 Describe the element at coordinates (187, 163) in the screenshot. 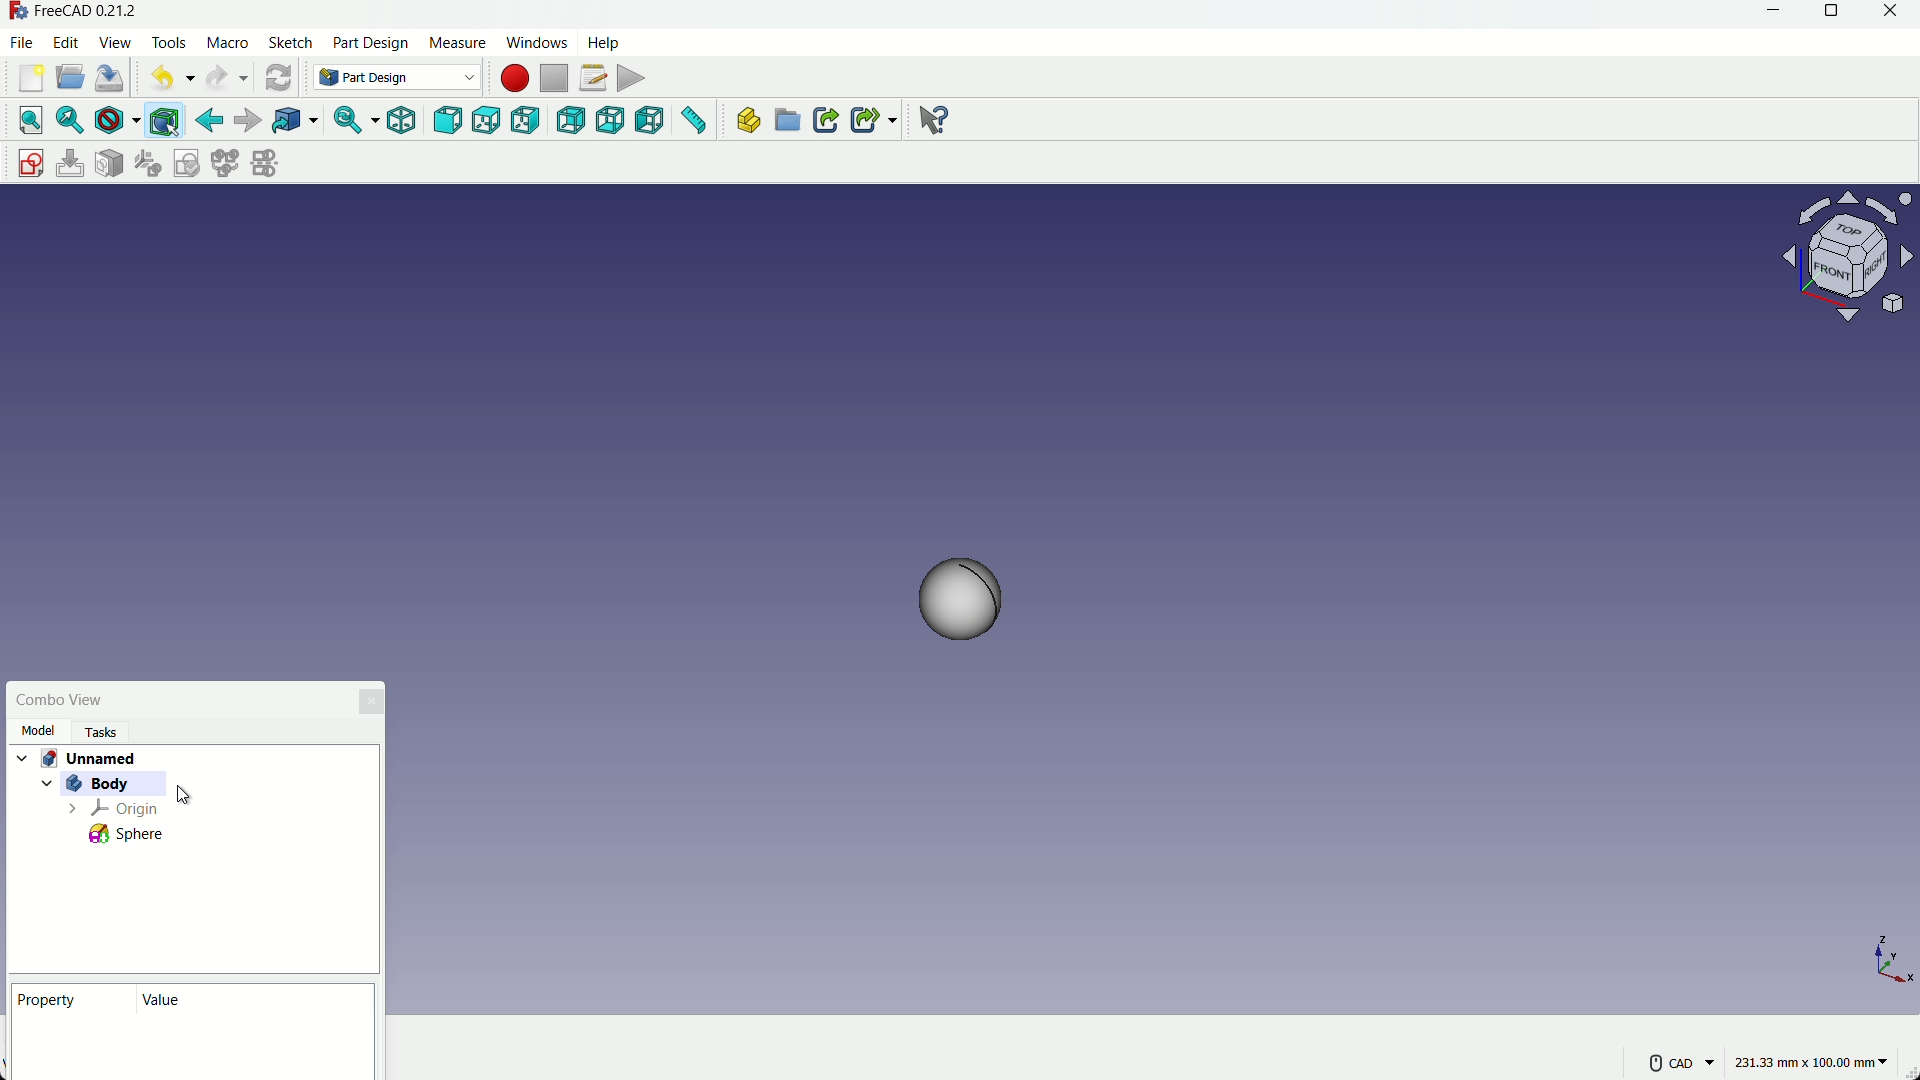

I see `validate sketch` at that location.